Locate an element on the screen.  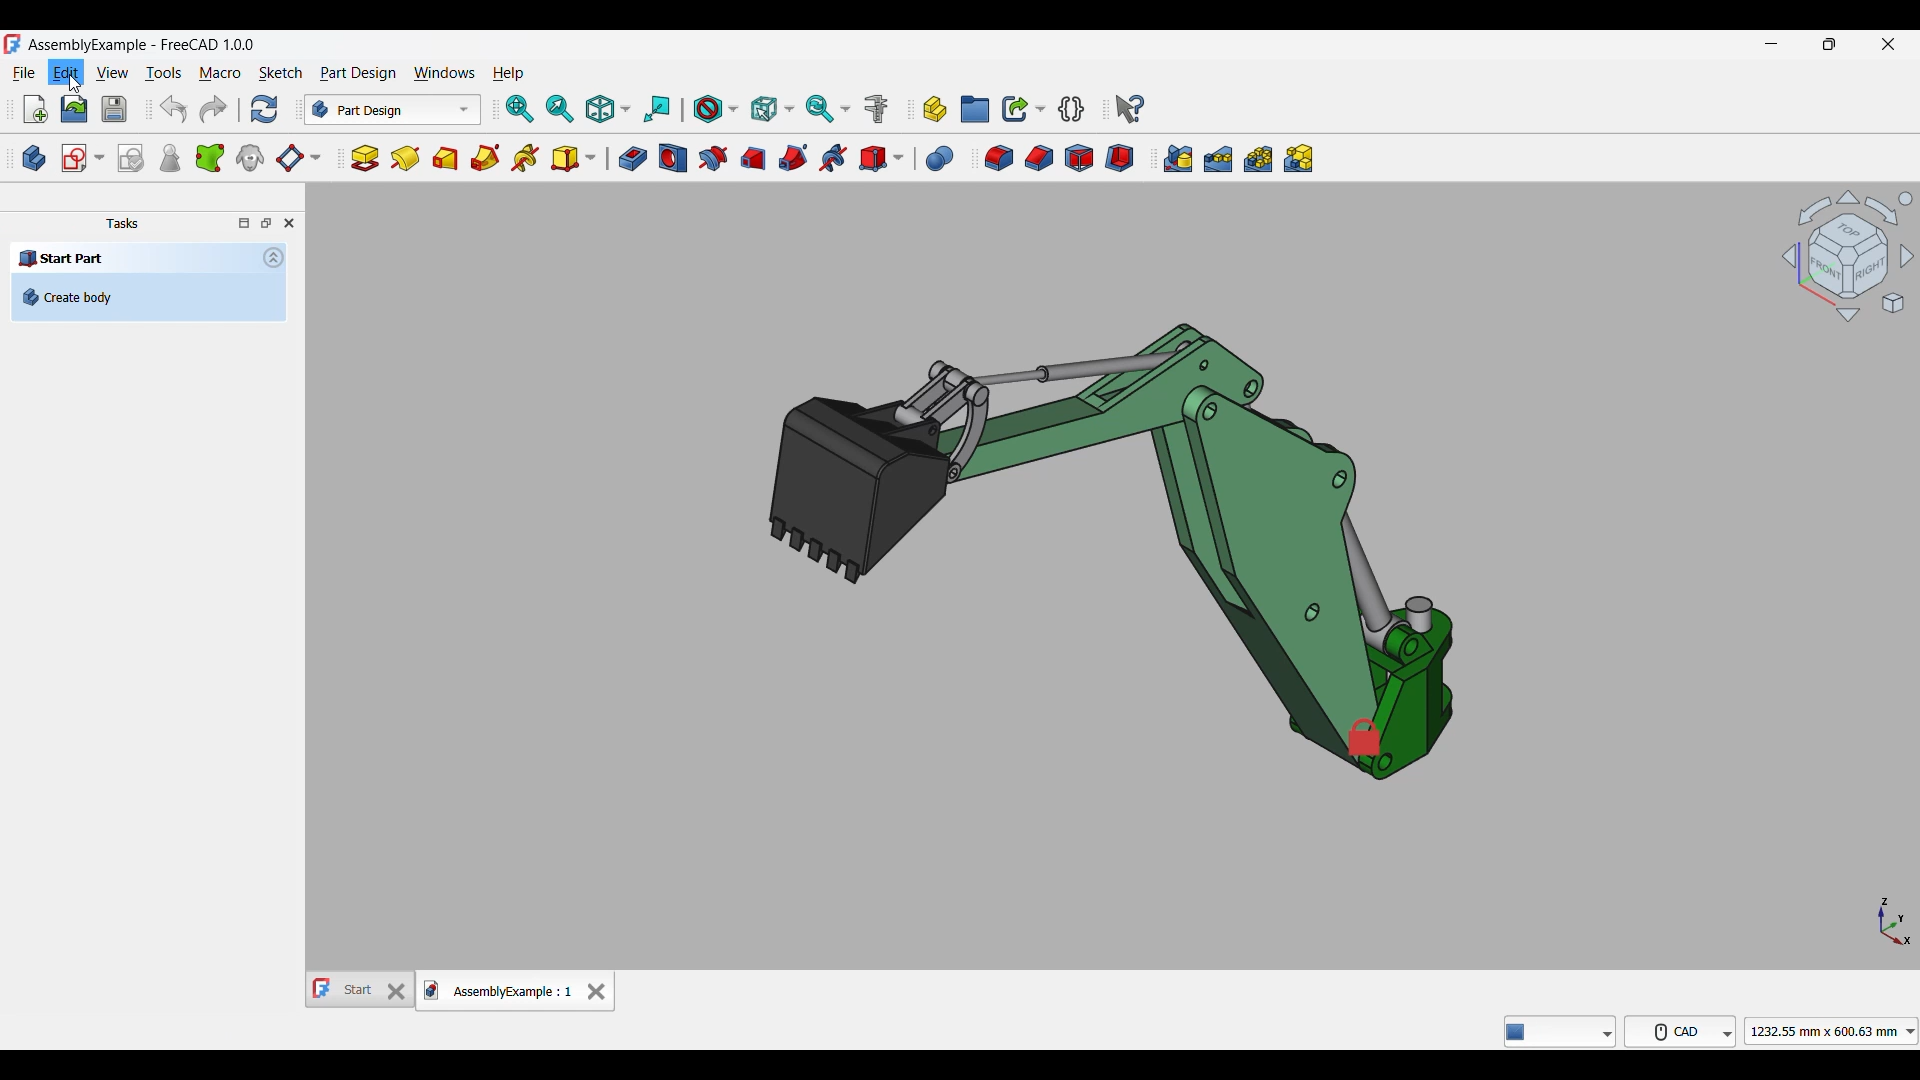
Subtractive loft is located at coordinates (752, 159).